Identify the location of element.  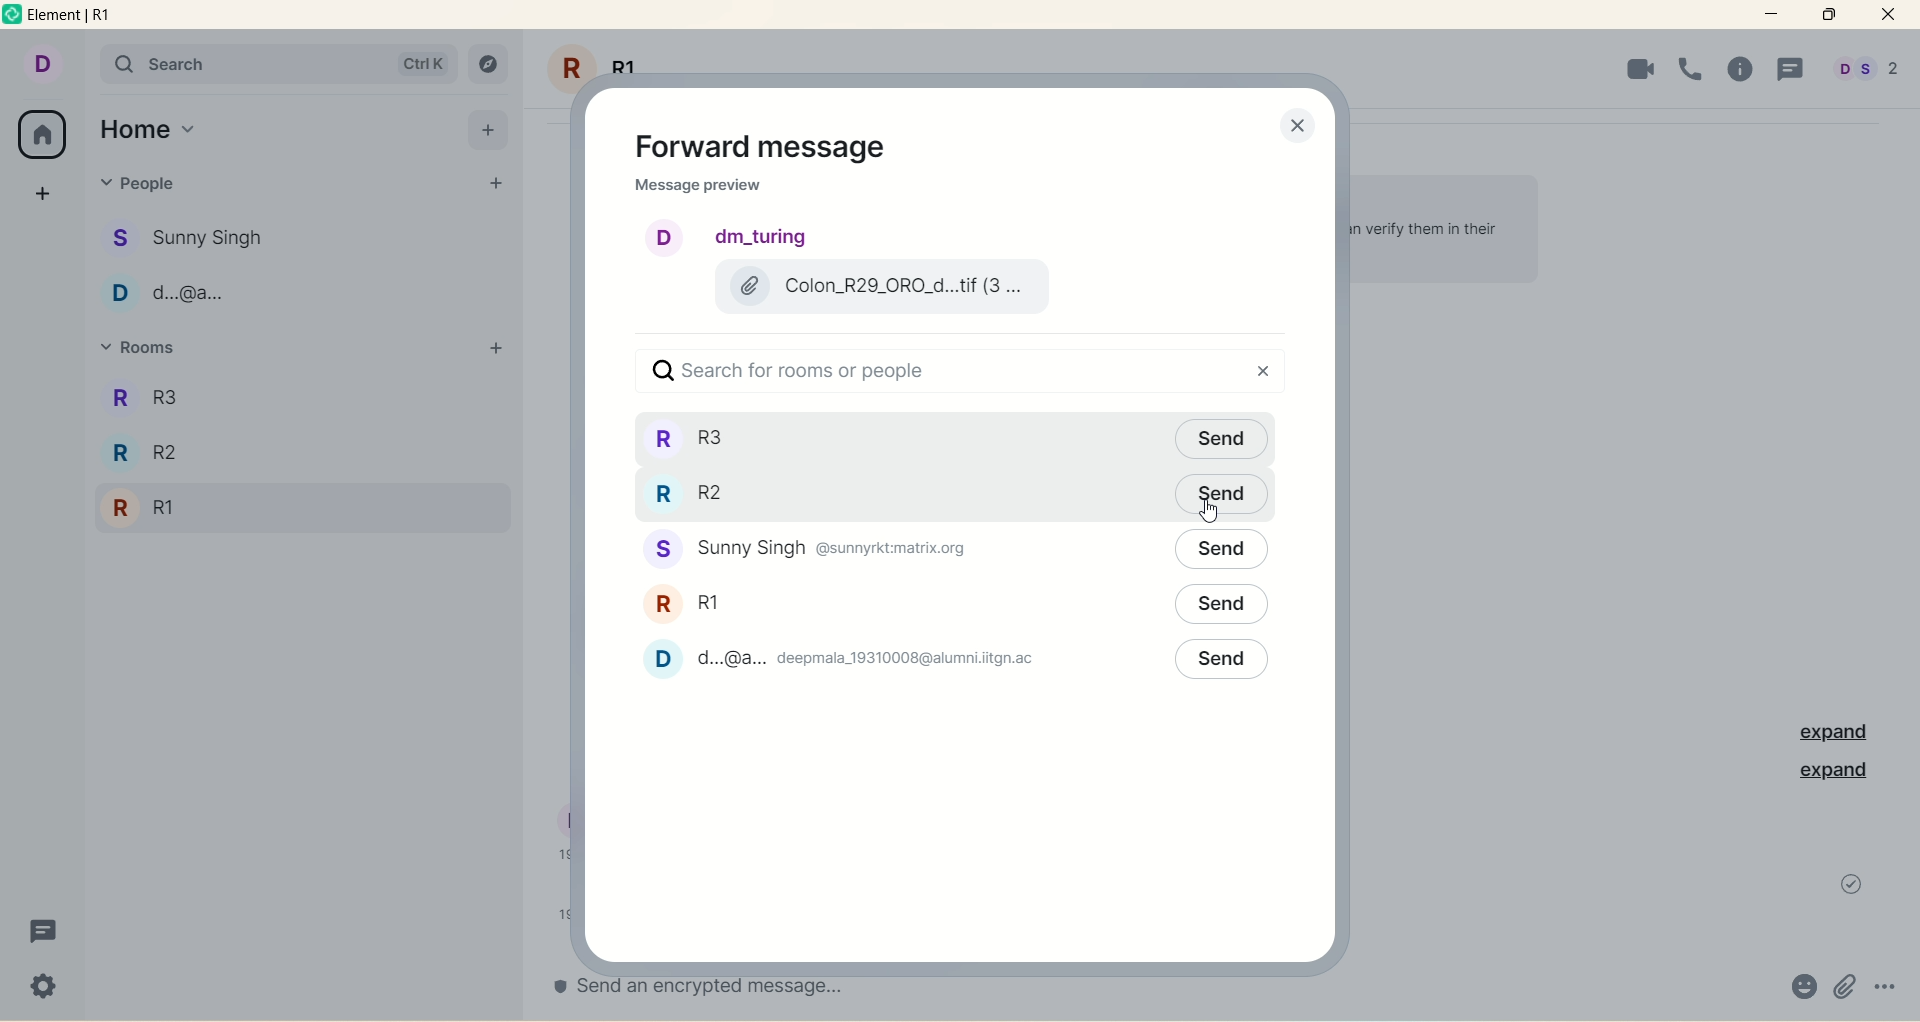
(77, 16).